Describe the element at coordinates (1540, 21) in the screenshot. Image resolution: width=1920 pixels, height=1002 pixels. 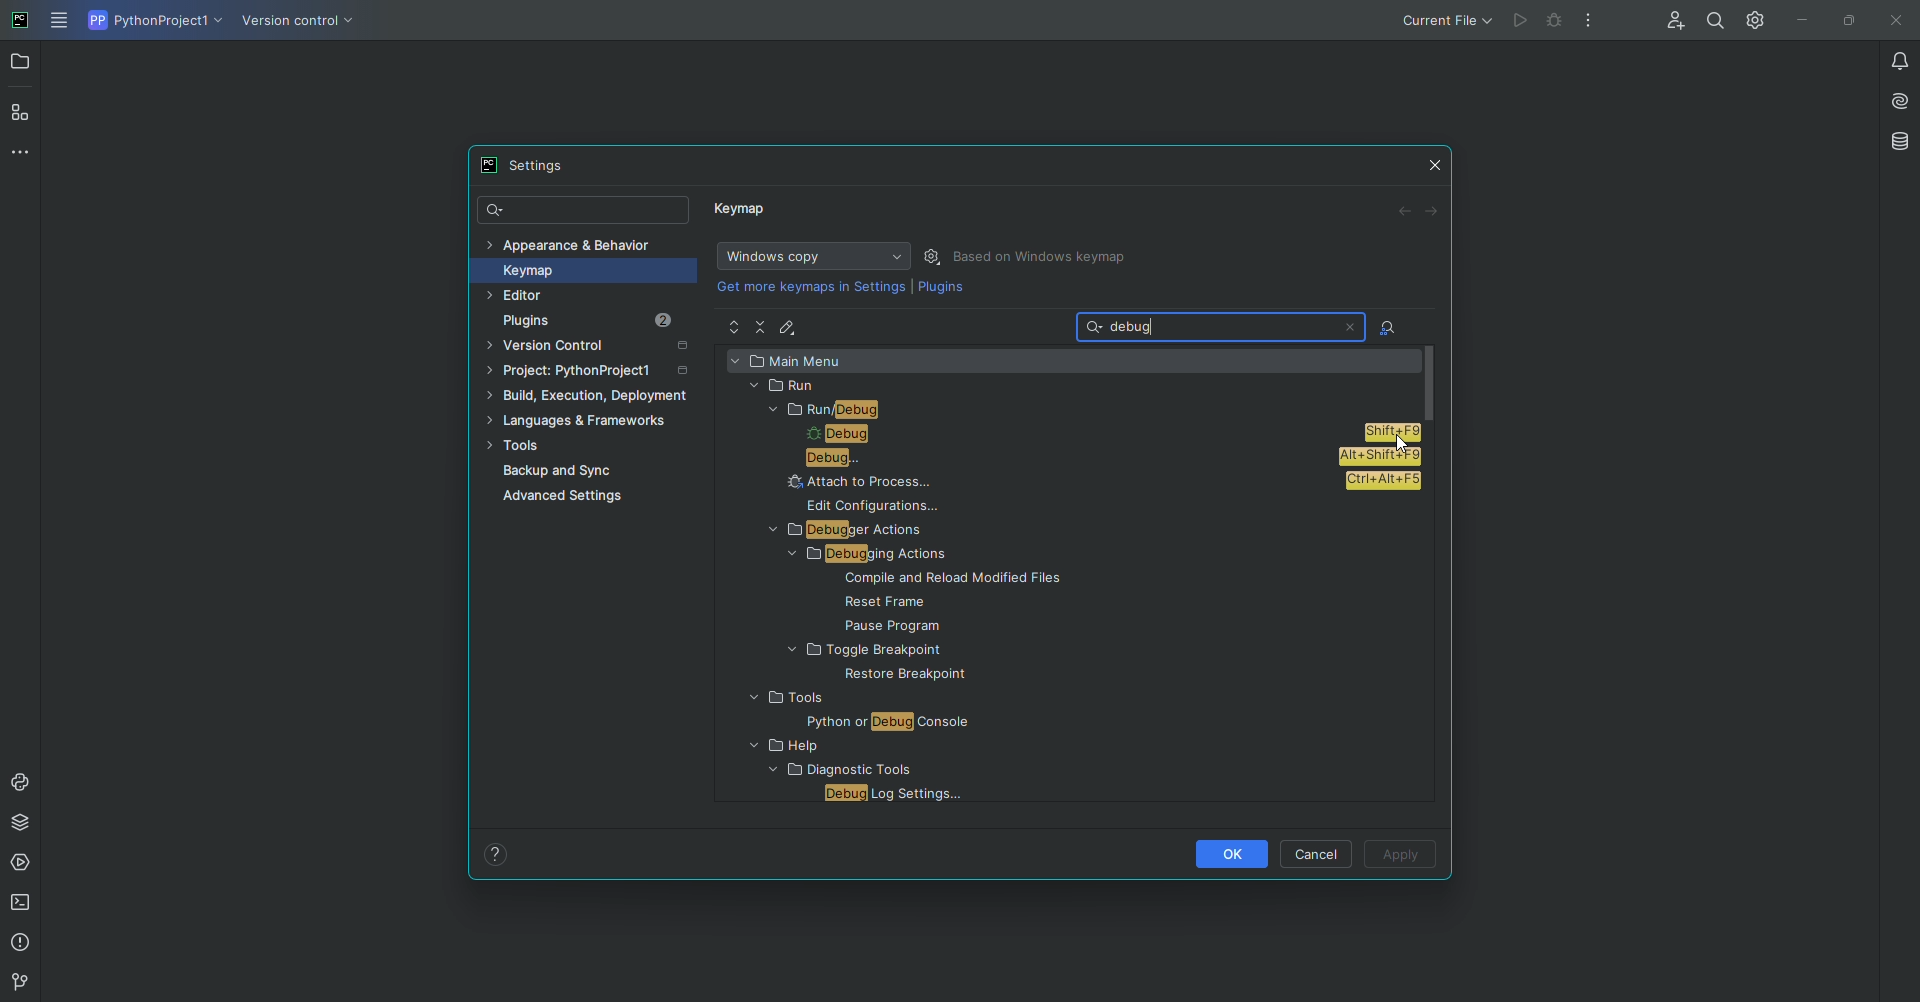
I see `Cannot run the file` at that location.